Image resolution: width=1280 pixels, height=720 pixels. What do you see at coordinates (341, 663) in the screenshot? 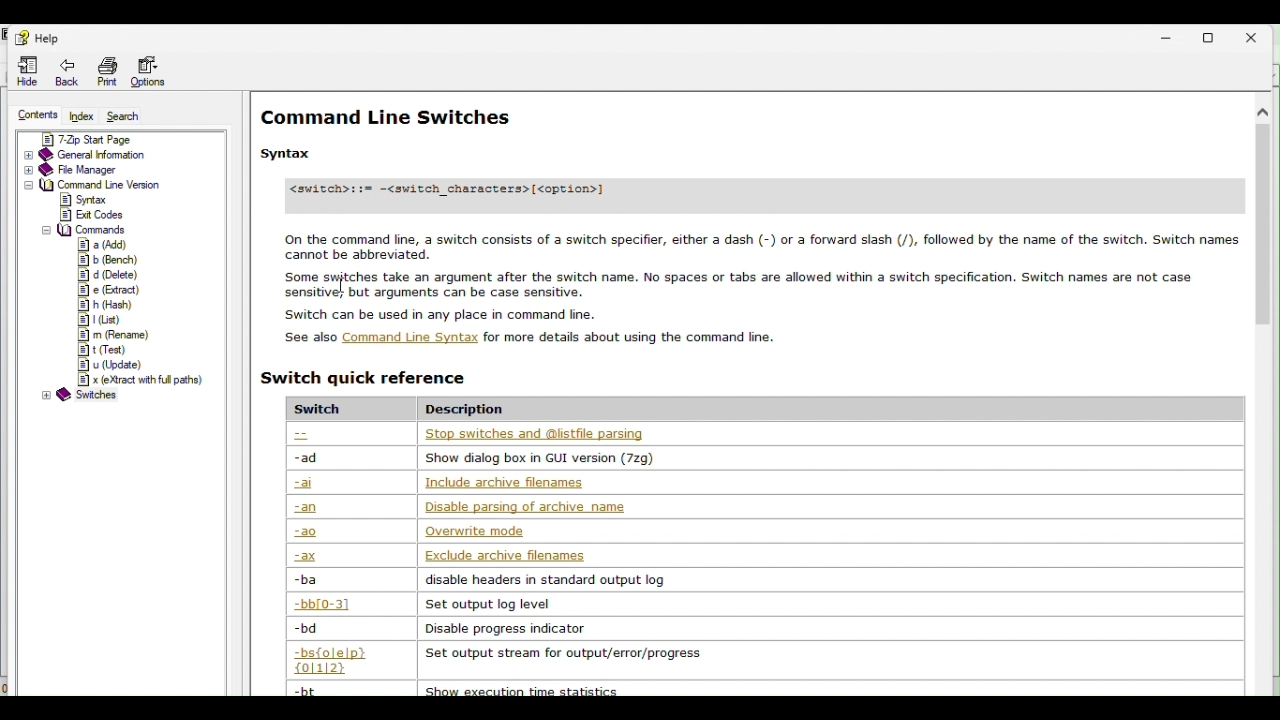
I see `-bs` at bounding box center [341, 663].